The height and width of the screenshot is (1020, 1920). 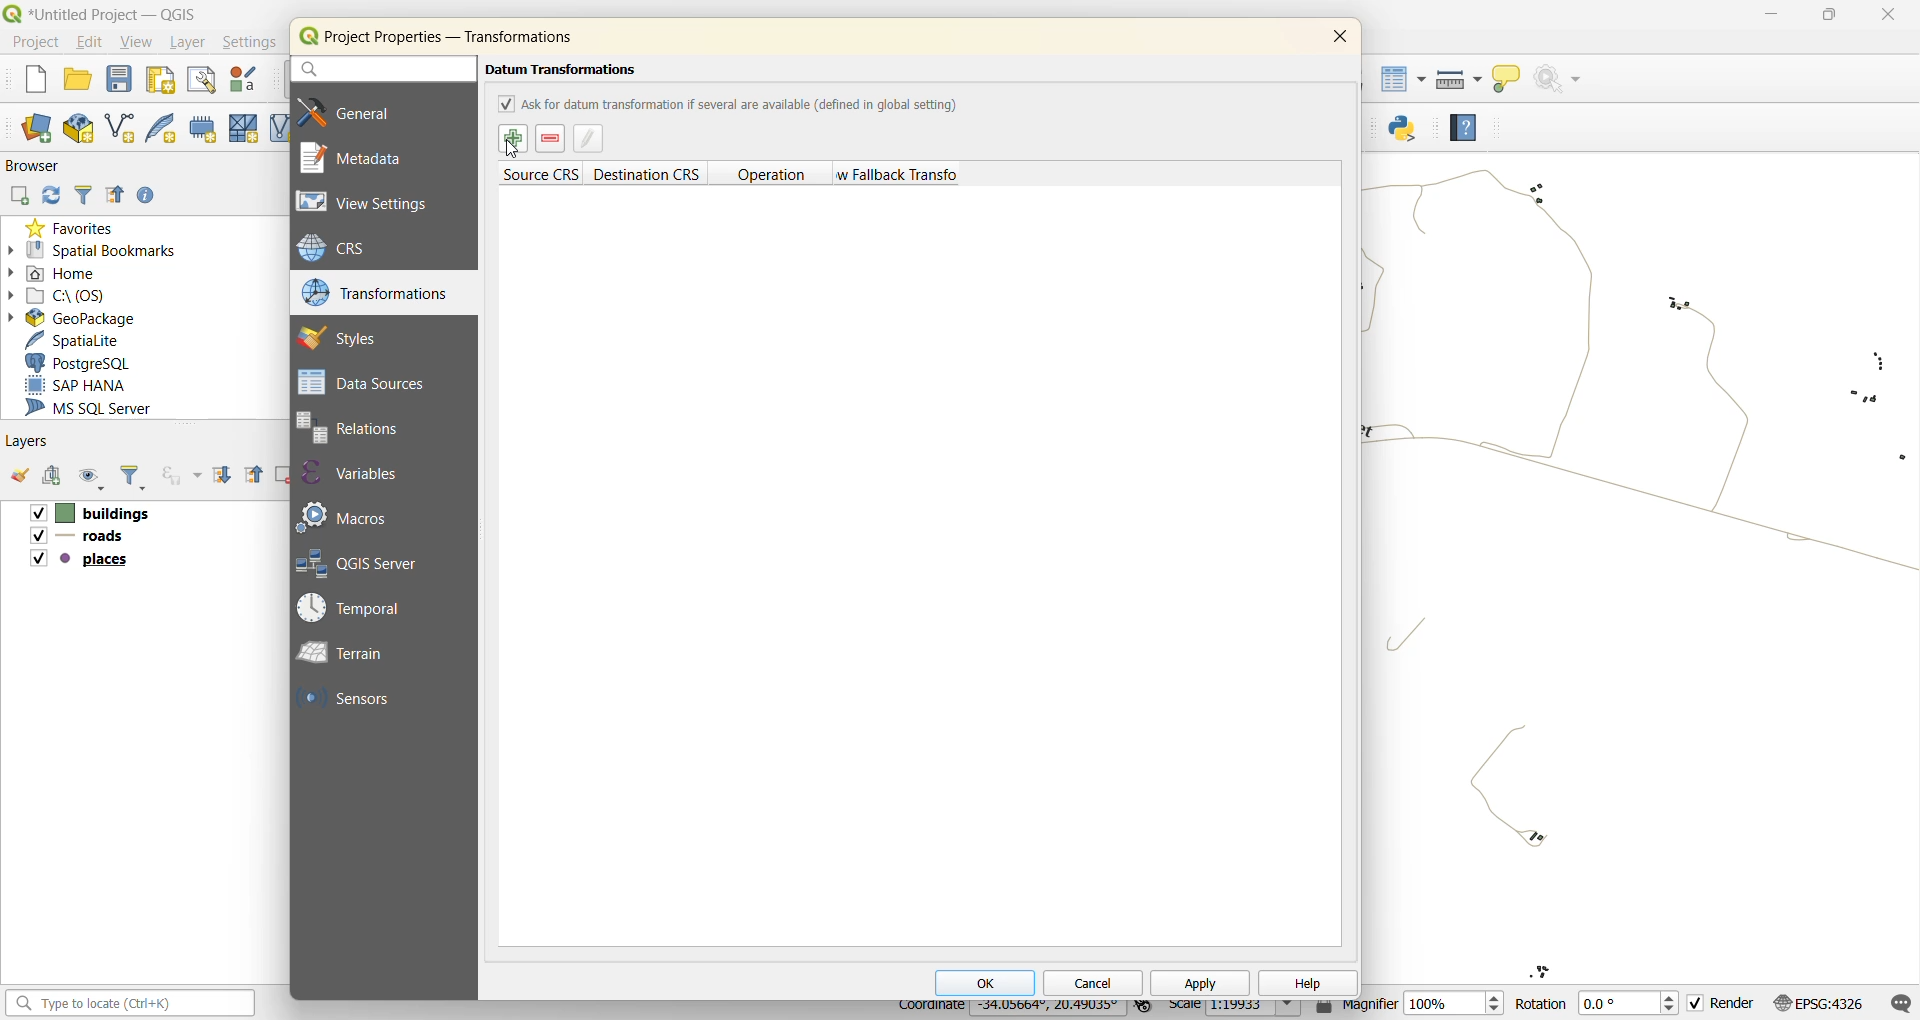 What do you see at coordinates (133, 1003) in the screenshot?
I see `search bar` at bounding box center [133, 1003].